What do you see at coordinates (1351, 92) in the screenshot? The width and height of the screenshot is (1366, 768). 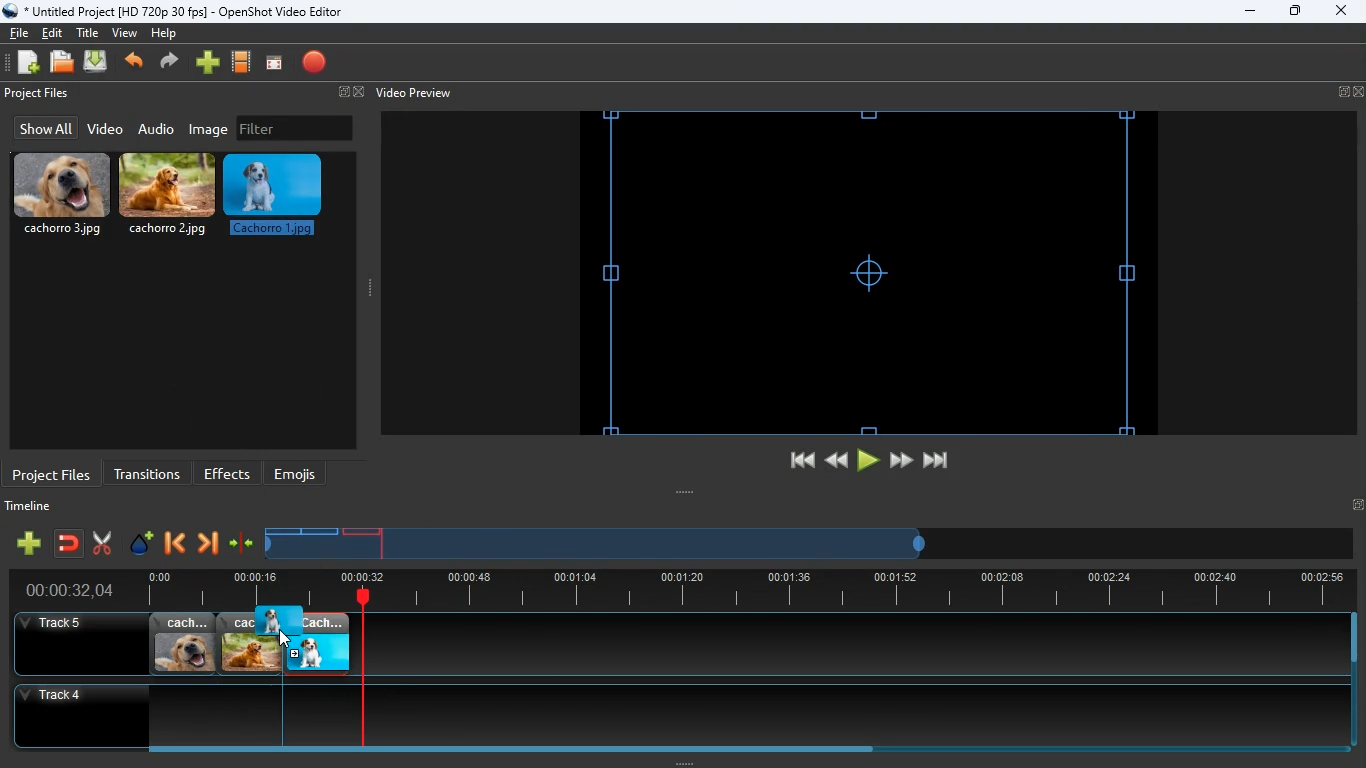 I see `fullscreen` at bounding box center [1351, 92].